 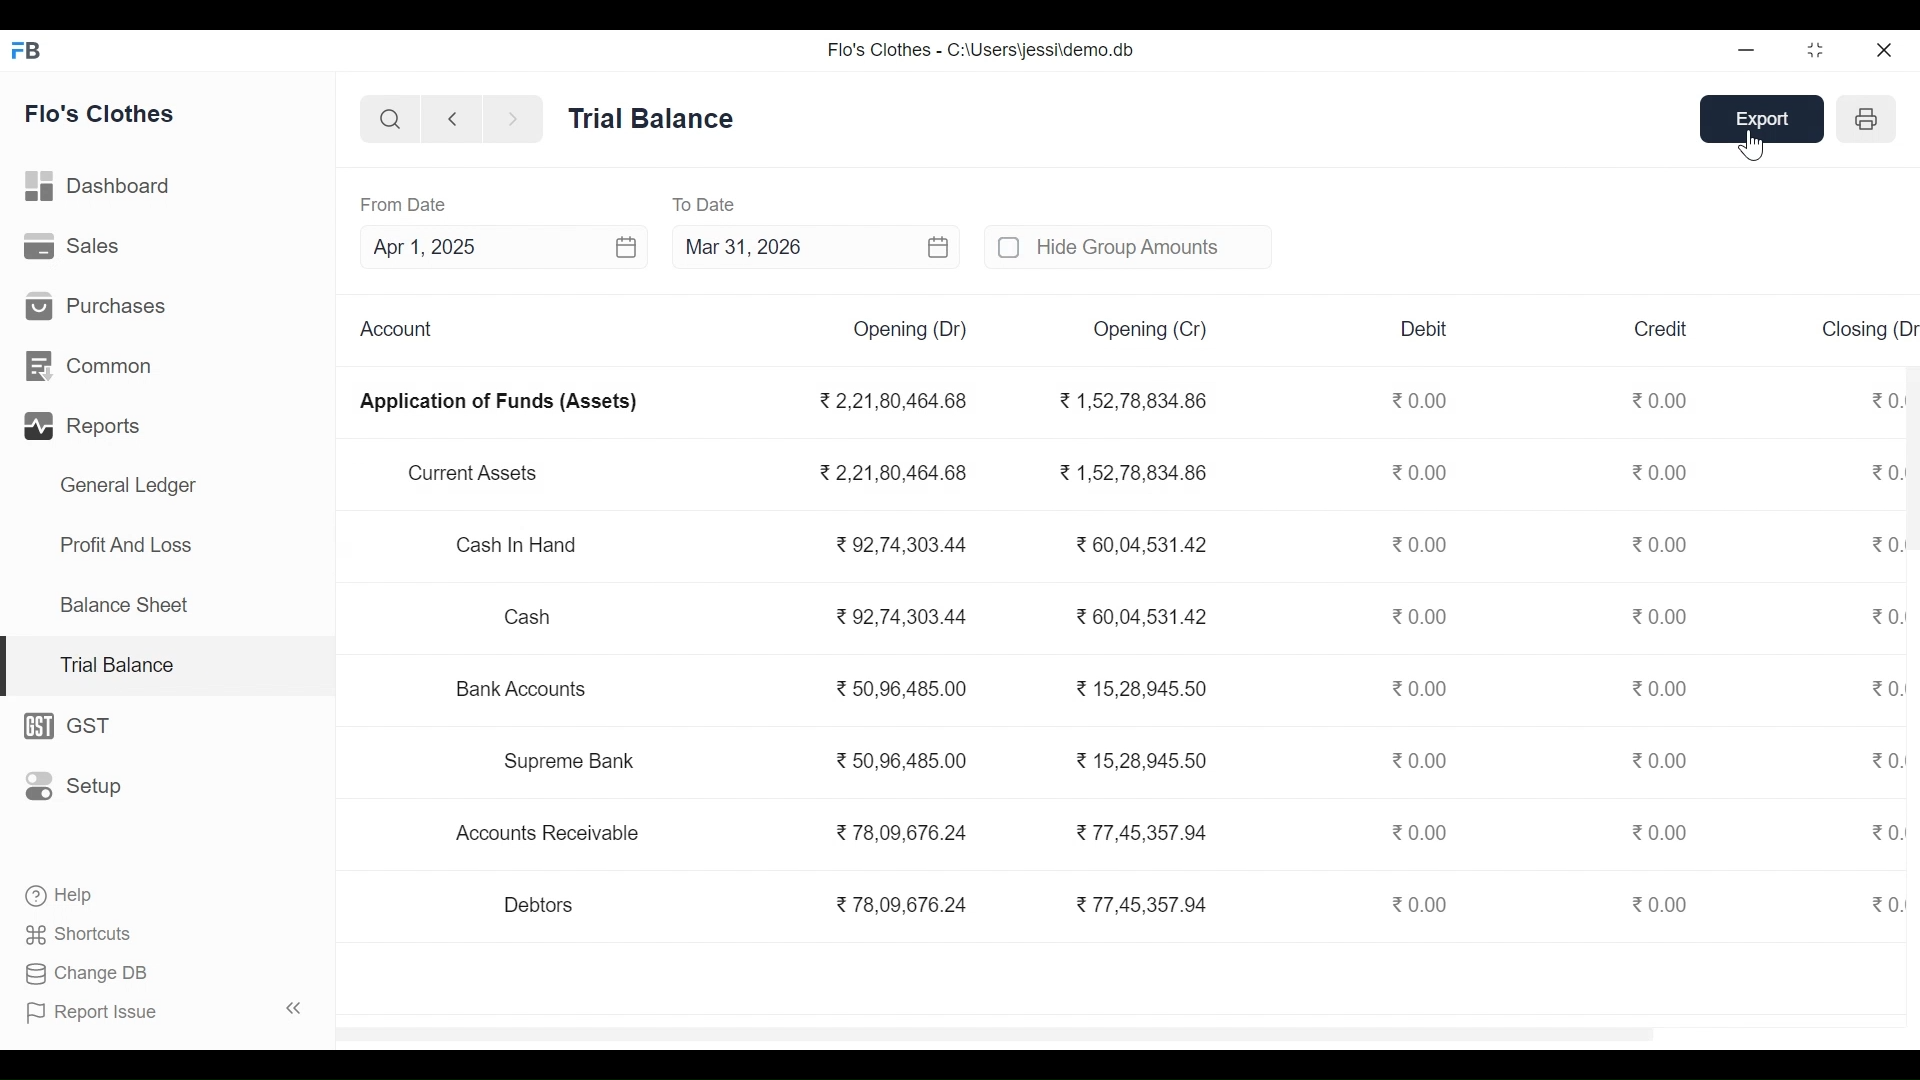 What do you see at coordinates (1866, 120) in the screenshot?
I see `Print` at bounding box center [1866, 120].